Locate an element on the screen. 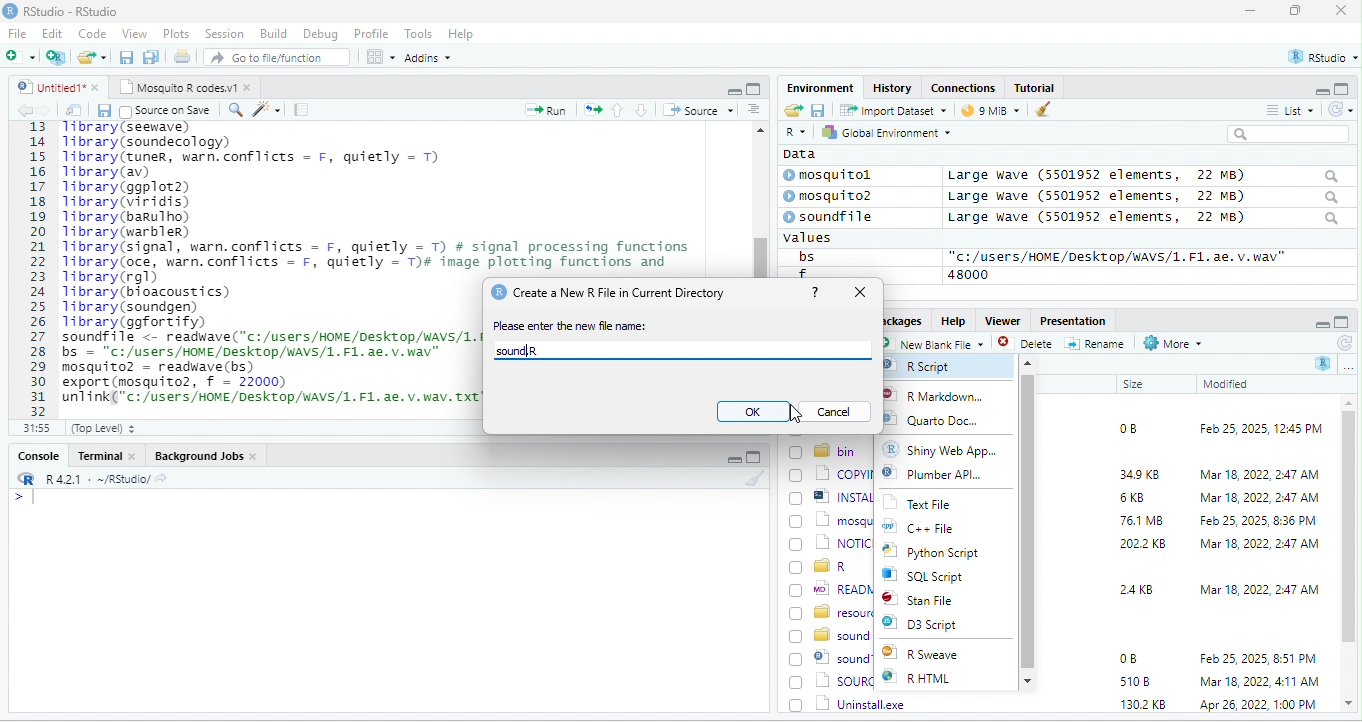 The width and height of the screenshot is (1362, 722). C++ File is located at coordinates (932, 529).